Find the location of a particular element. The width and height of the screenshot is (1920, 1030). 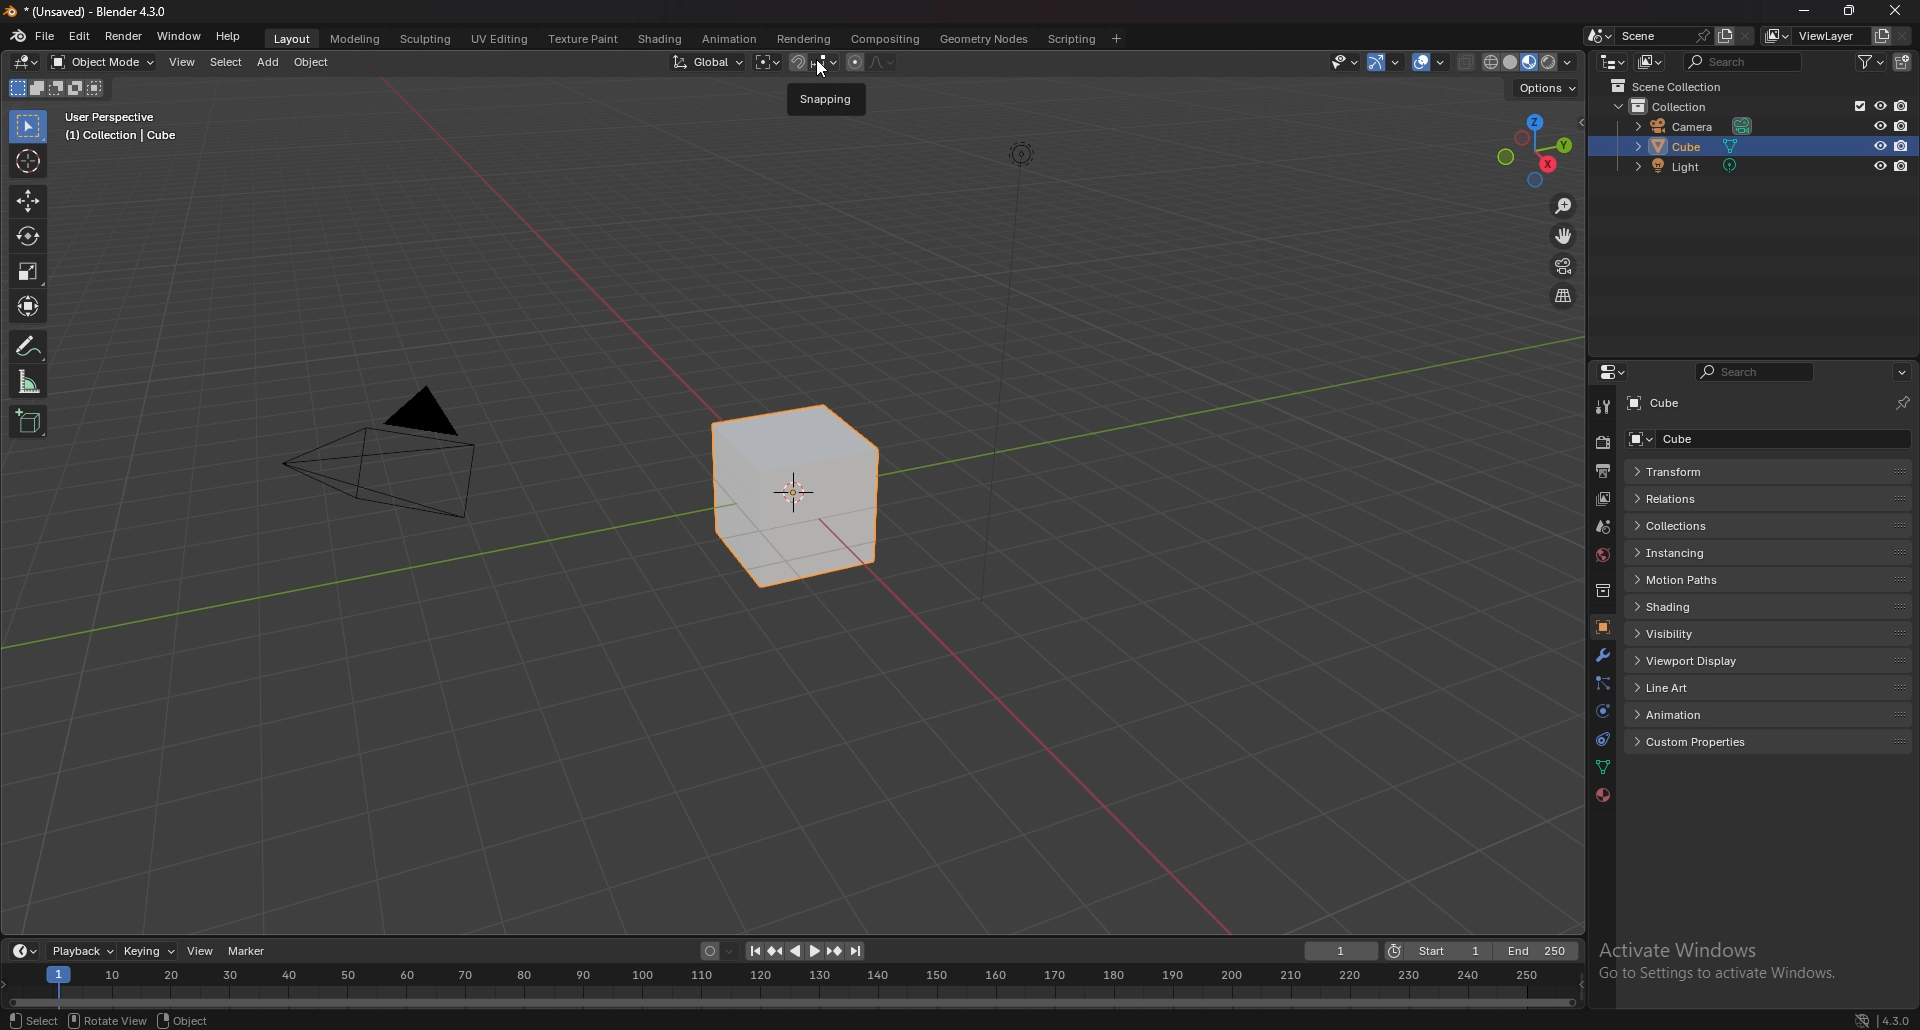

scene collection is located at coordinates (1676, 86).